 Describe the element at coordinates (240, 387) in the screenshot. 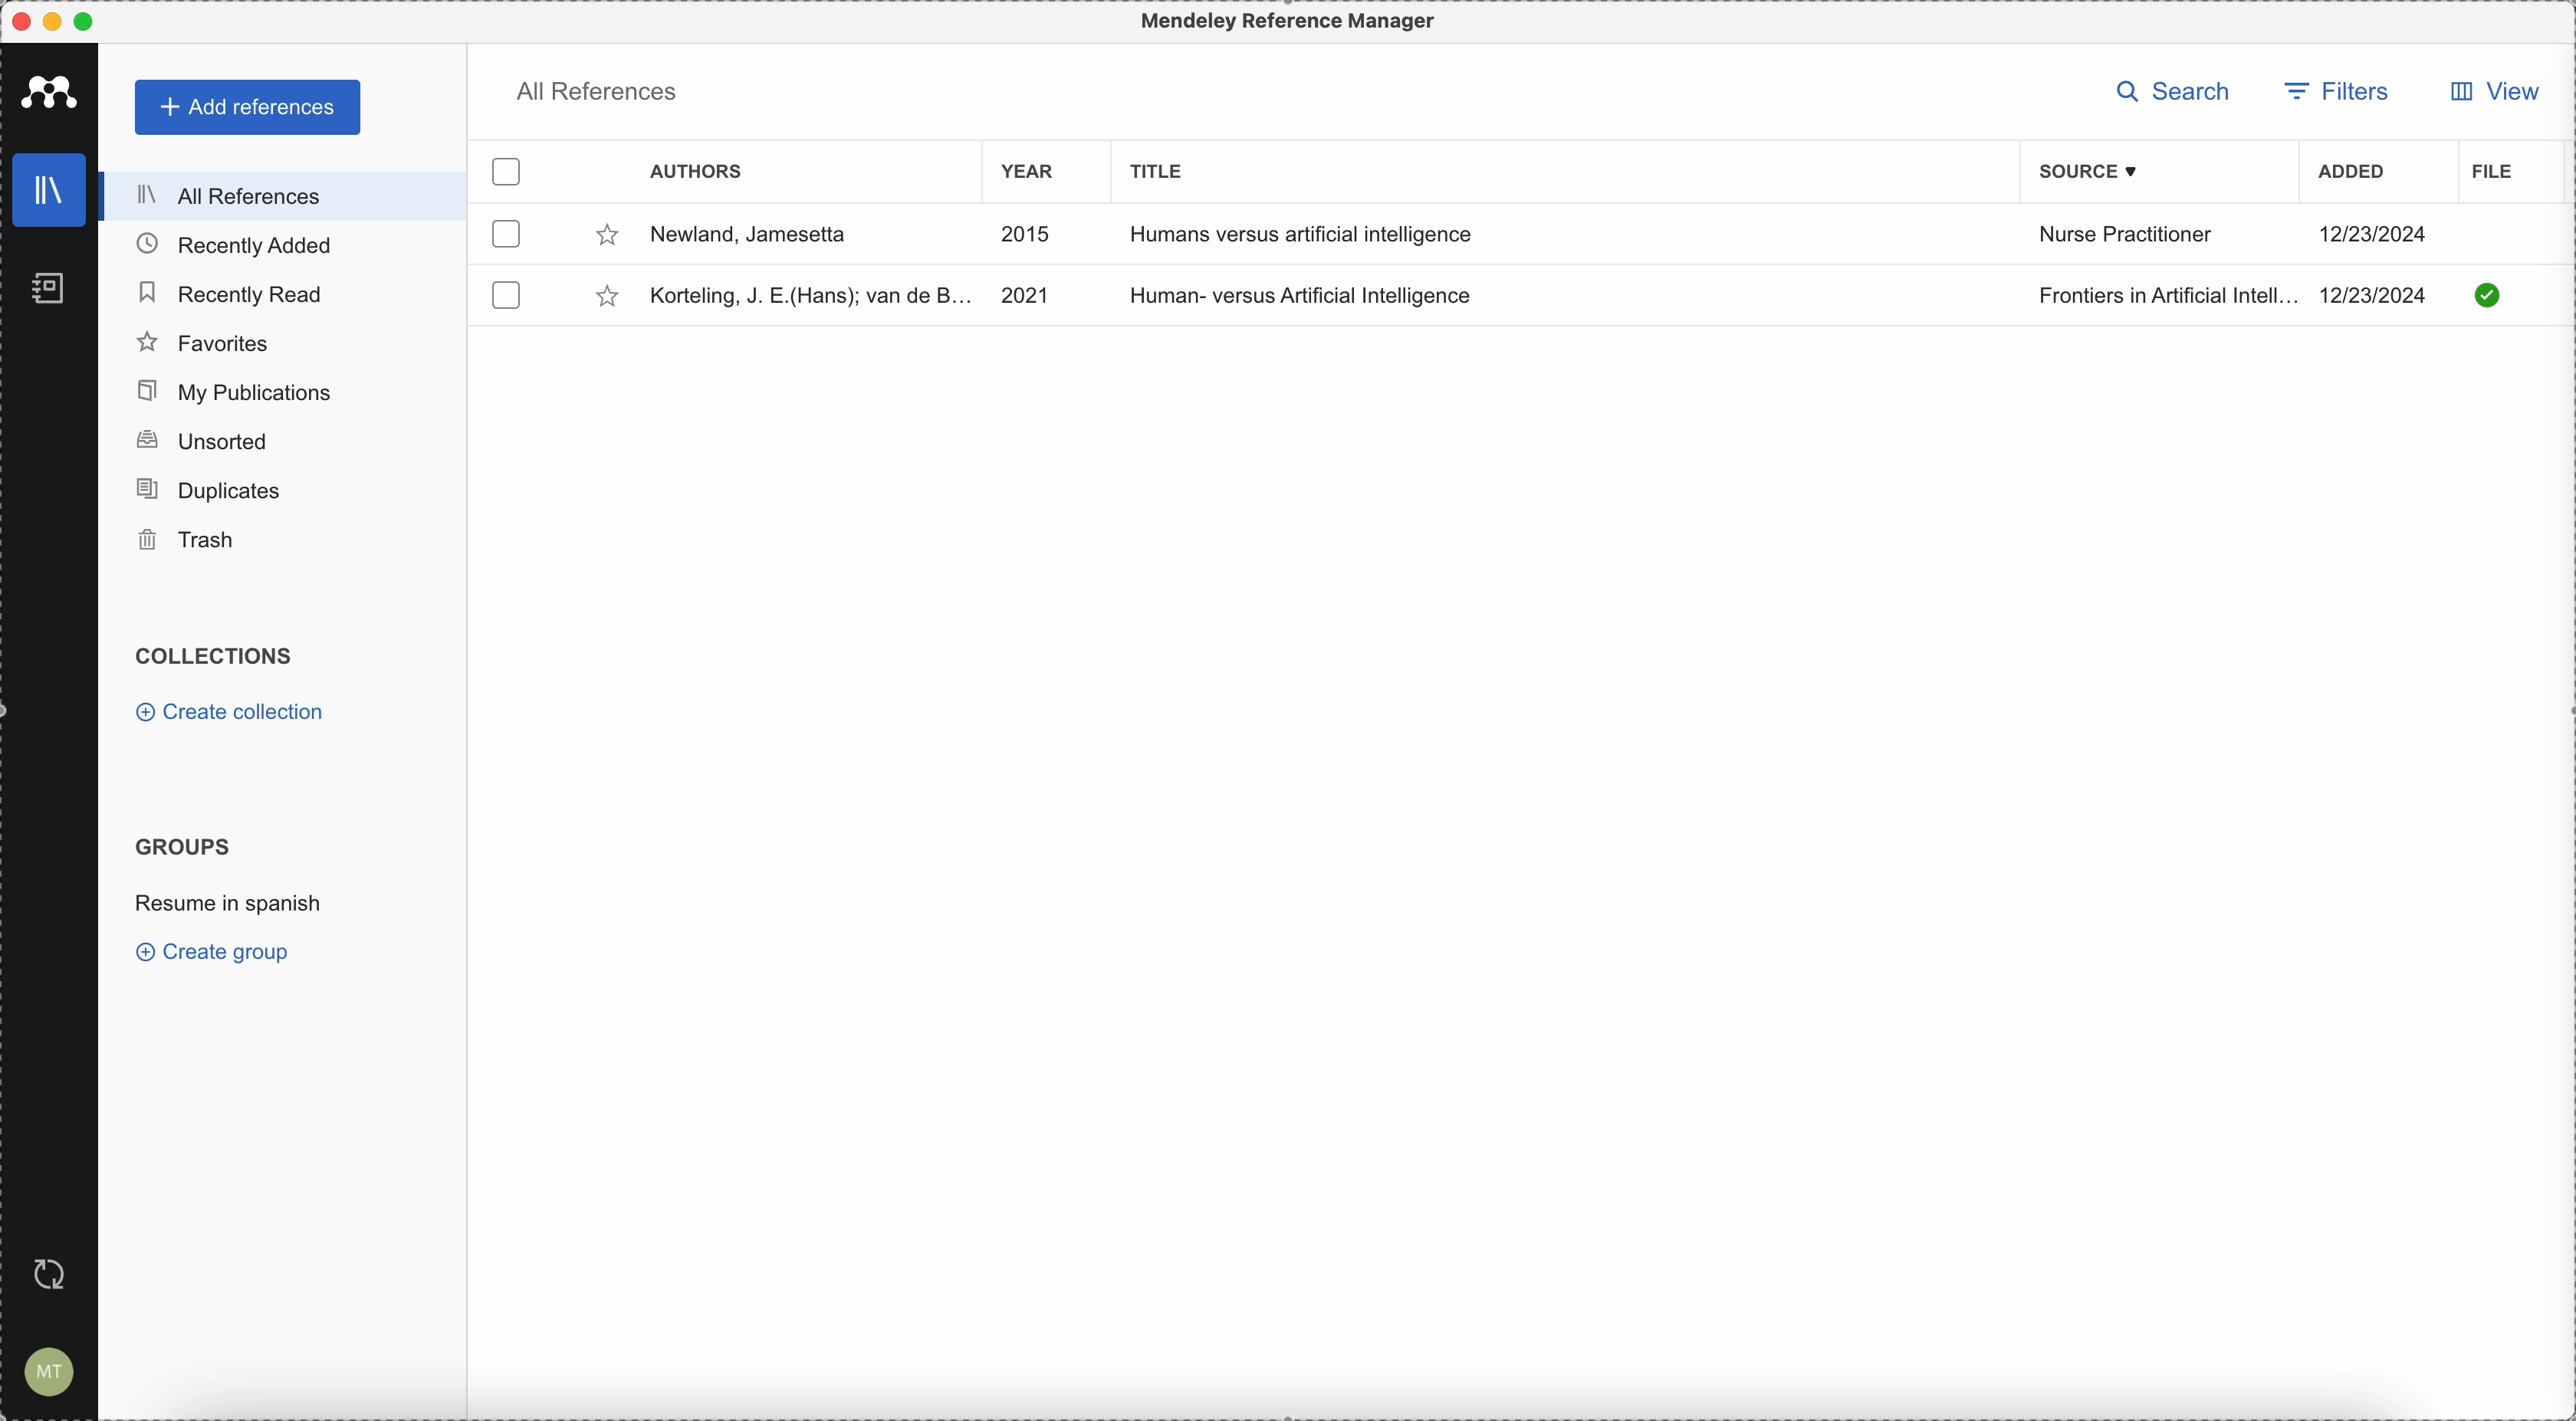

I see `my publications` at that location.